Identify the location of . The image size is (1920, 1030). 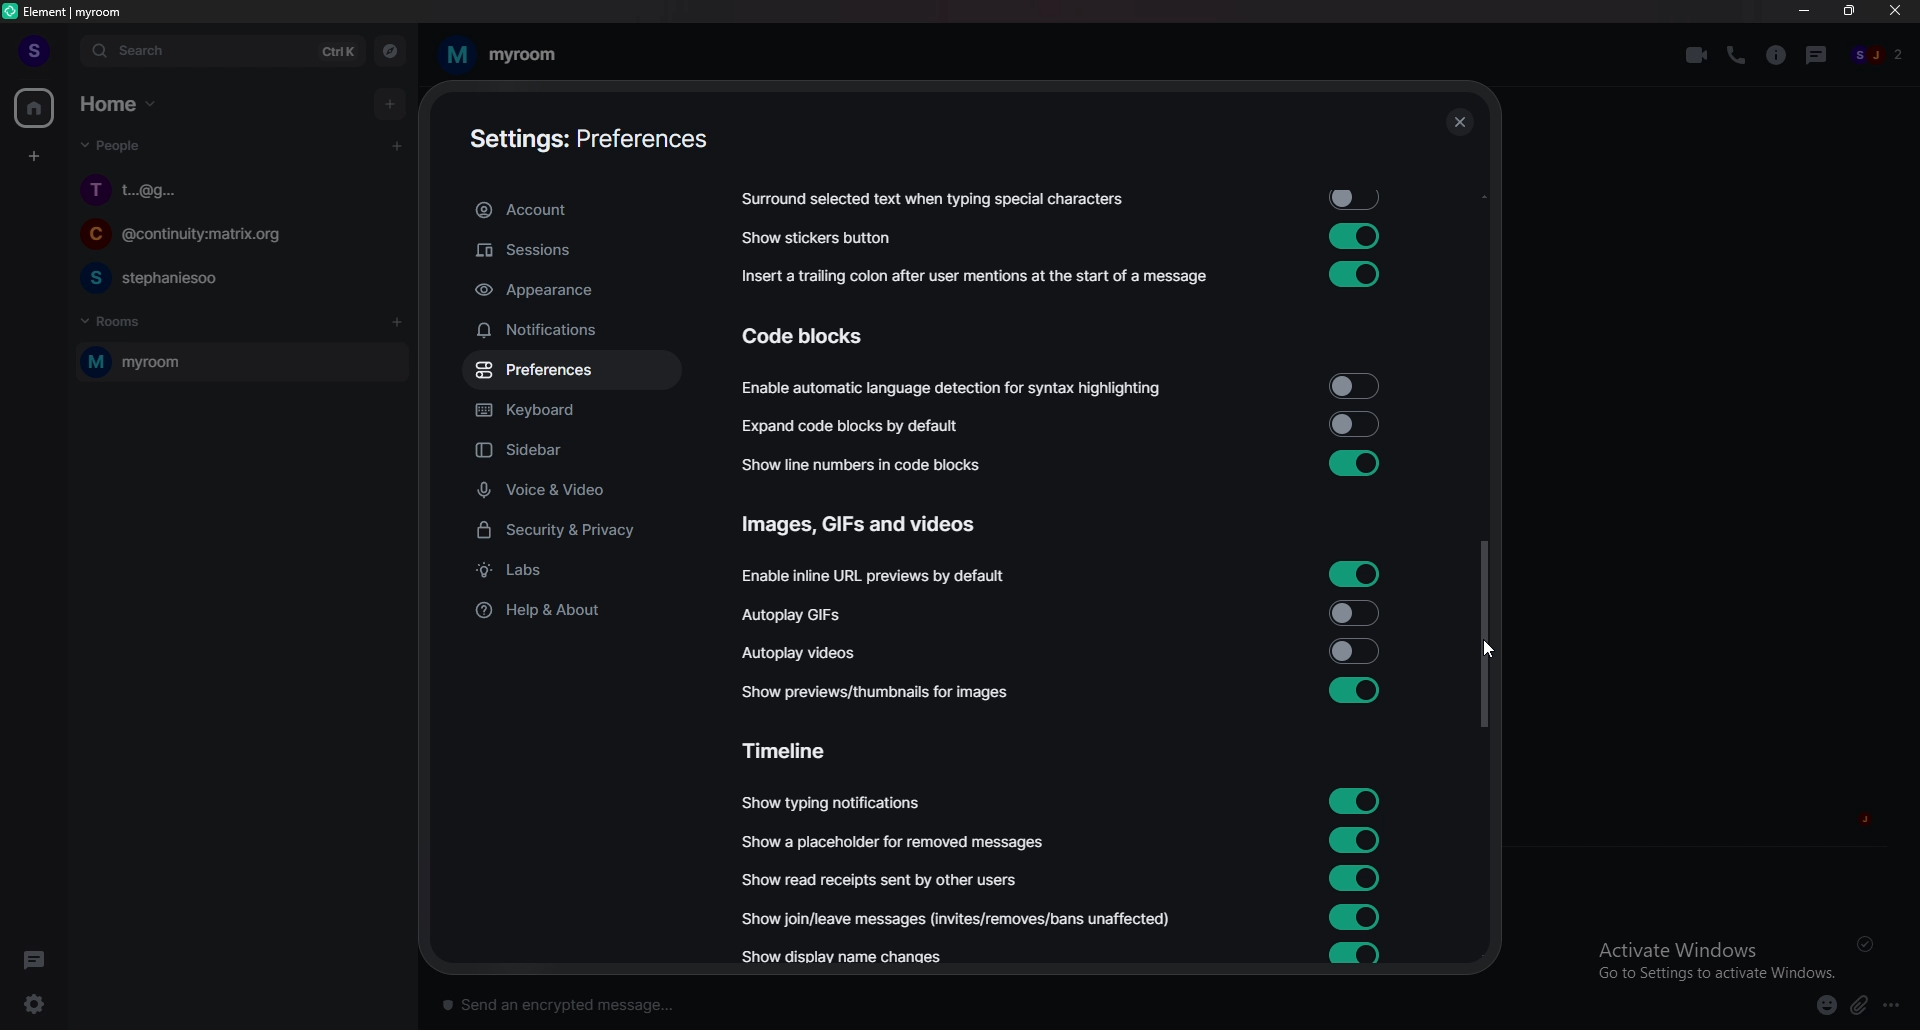
(1498, 653).